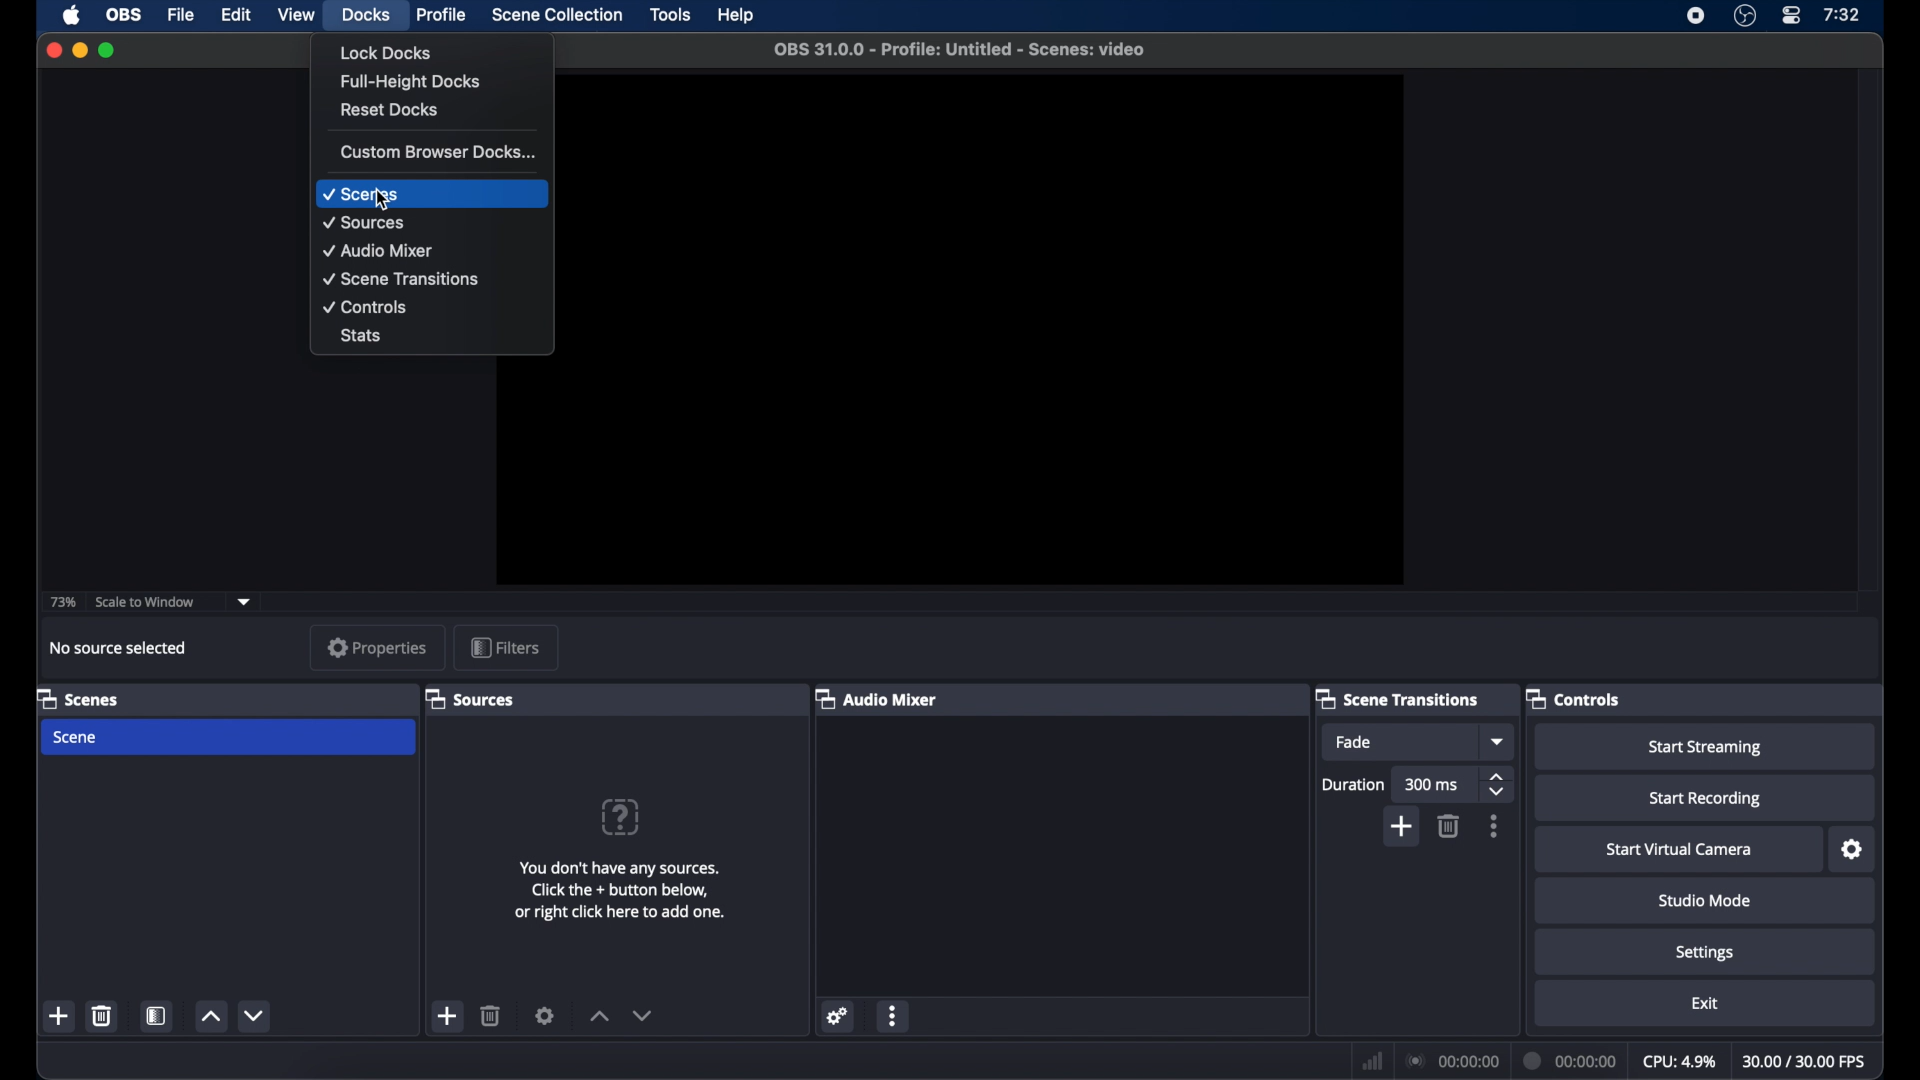  I want to click on start streaming, so click(1705, 747).